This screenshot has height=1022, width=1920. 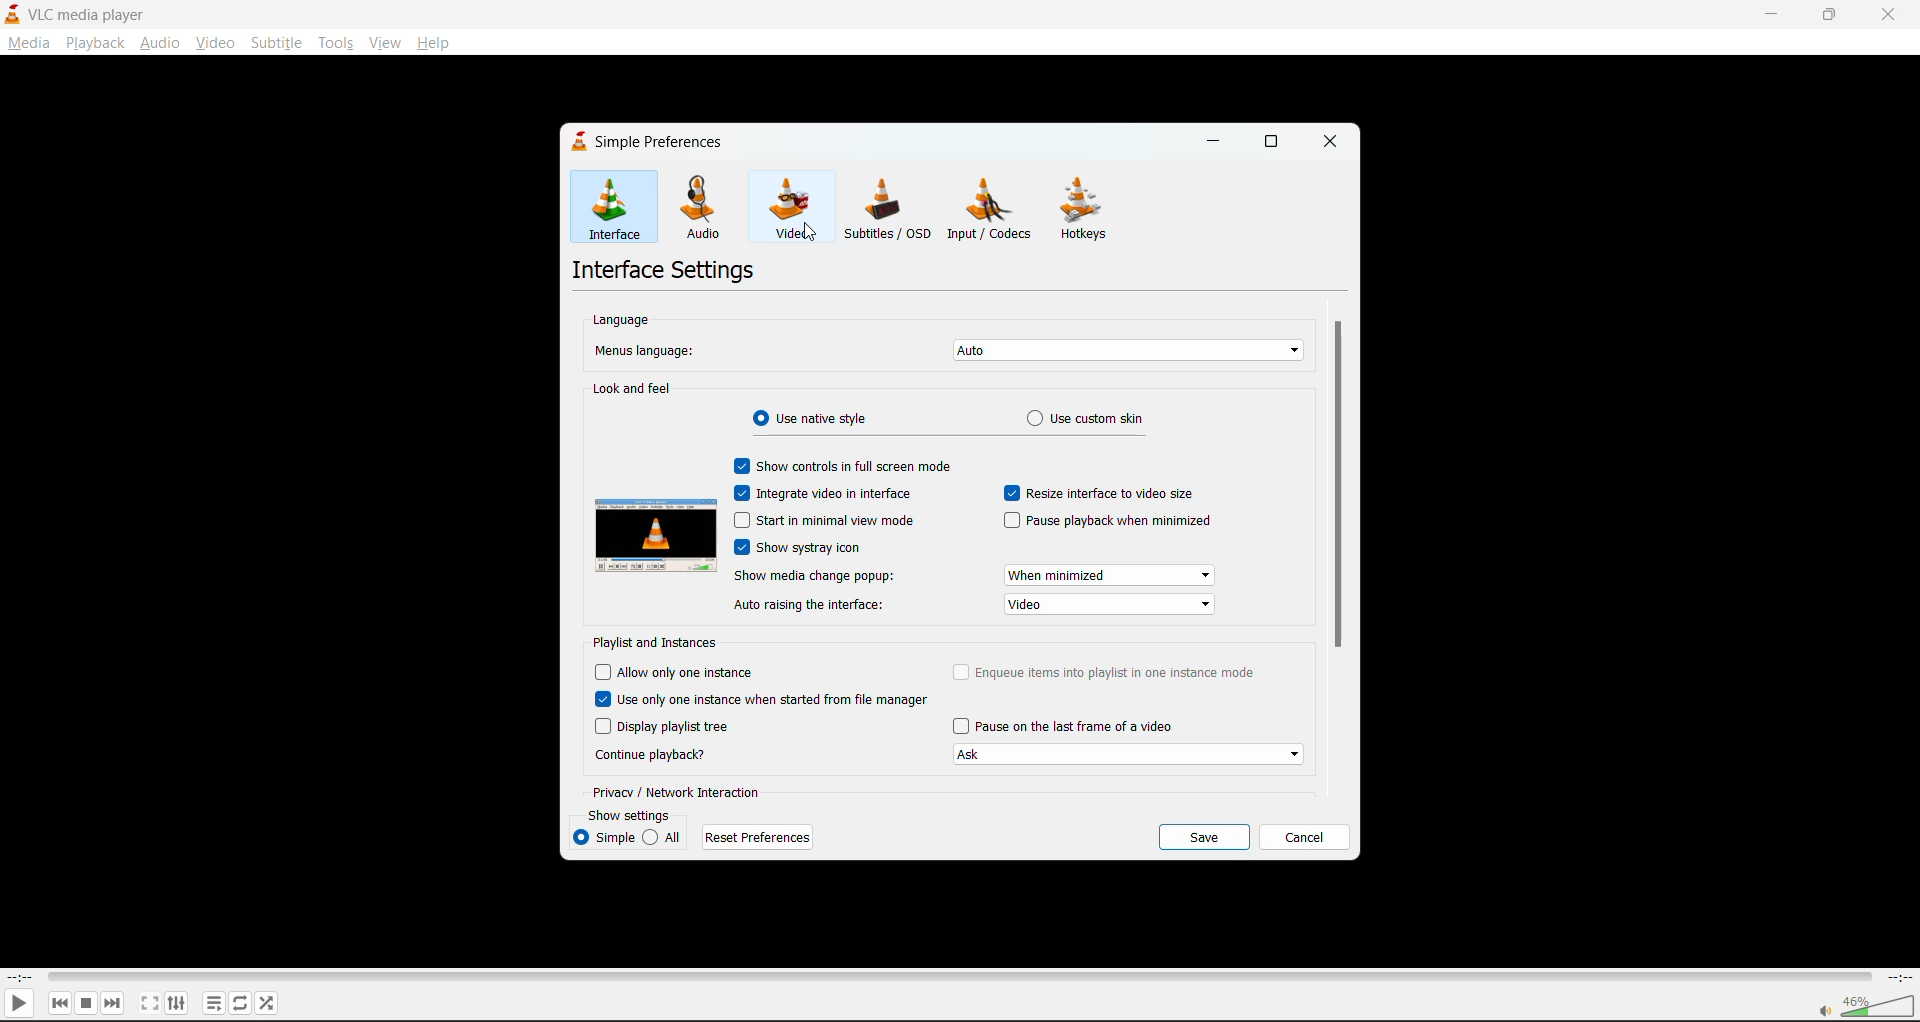 I want to click on fullscreen, so click(x=147, y=1002).